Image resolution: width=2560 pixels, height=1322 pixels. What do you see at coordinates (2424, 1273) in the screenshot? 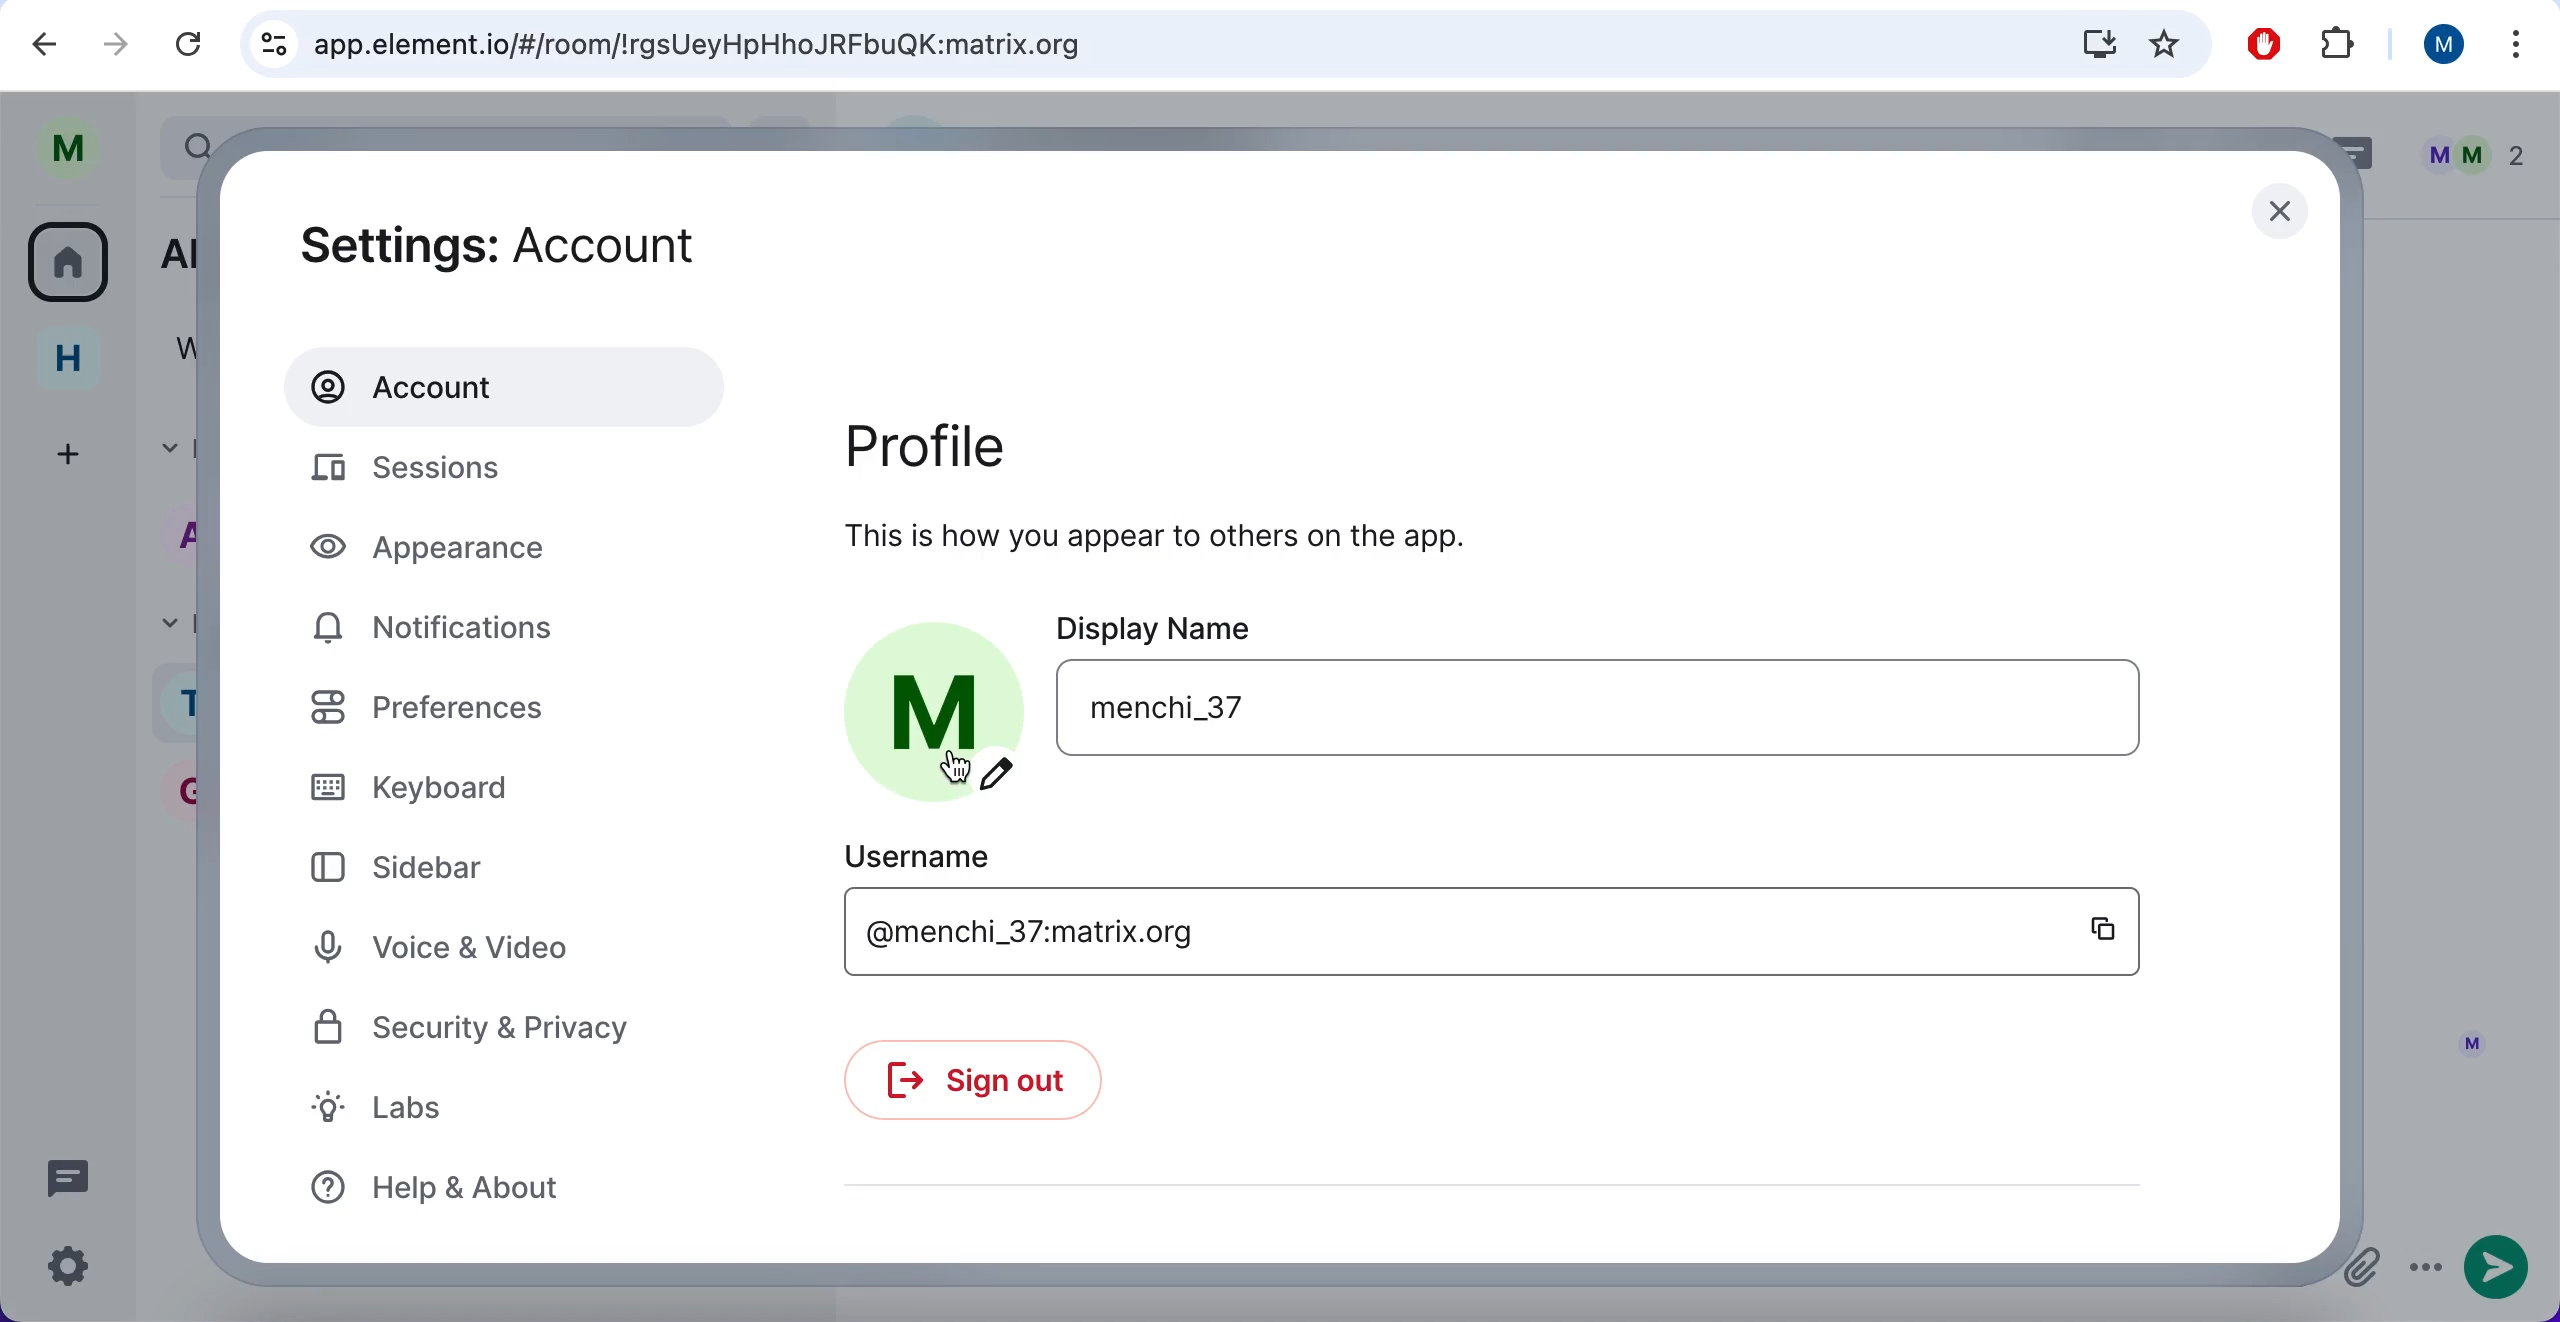
I see `options` at bounding box center [2424, 1273].